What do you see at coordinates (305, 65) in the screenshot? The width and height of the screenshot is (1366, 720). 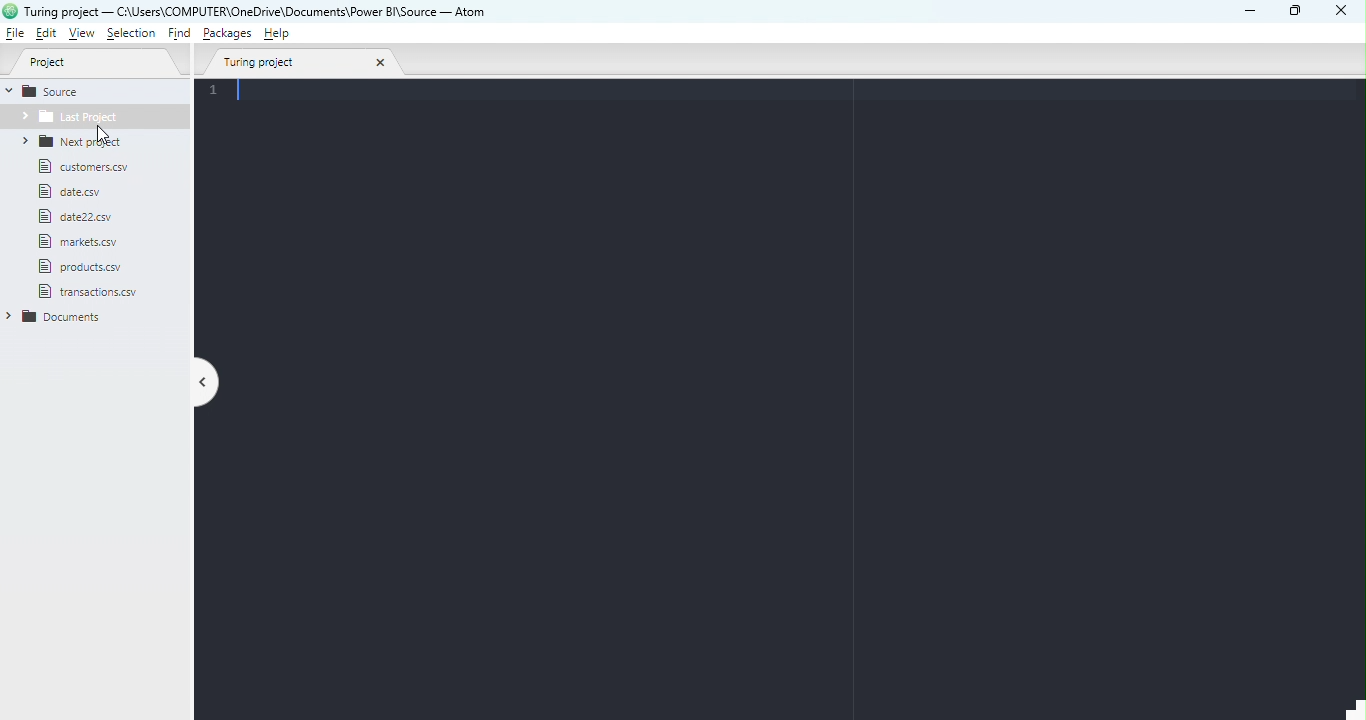 I see `Turing project file` at bounding box center [305, 65].